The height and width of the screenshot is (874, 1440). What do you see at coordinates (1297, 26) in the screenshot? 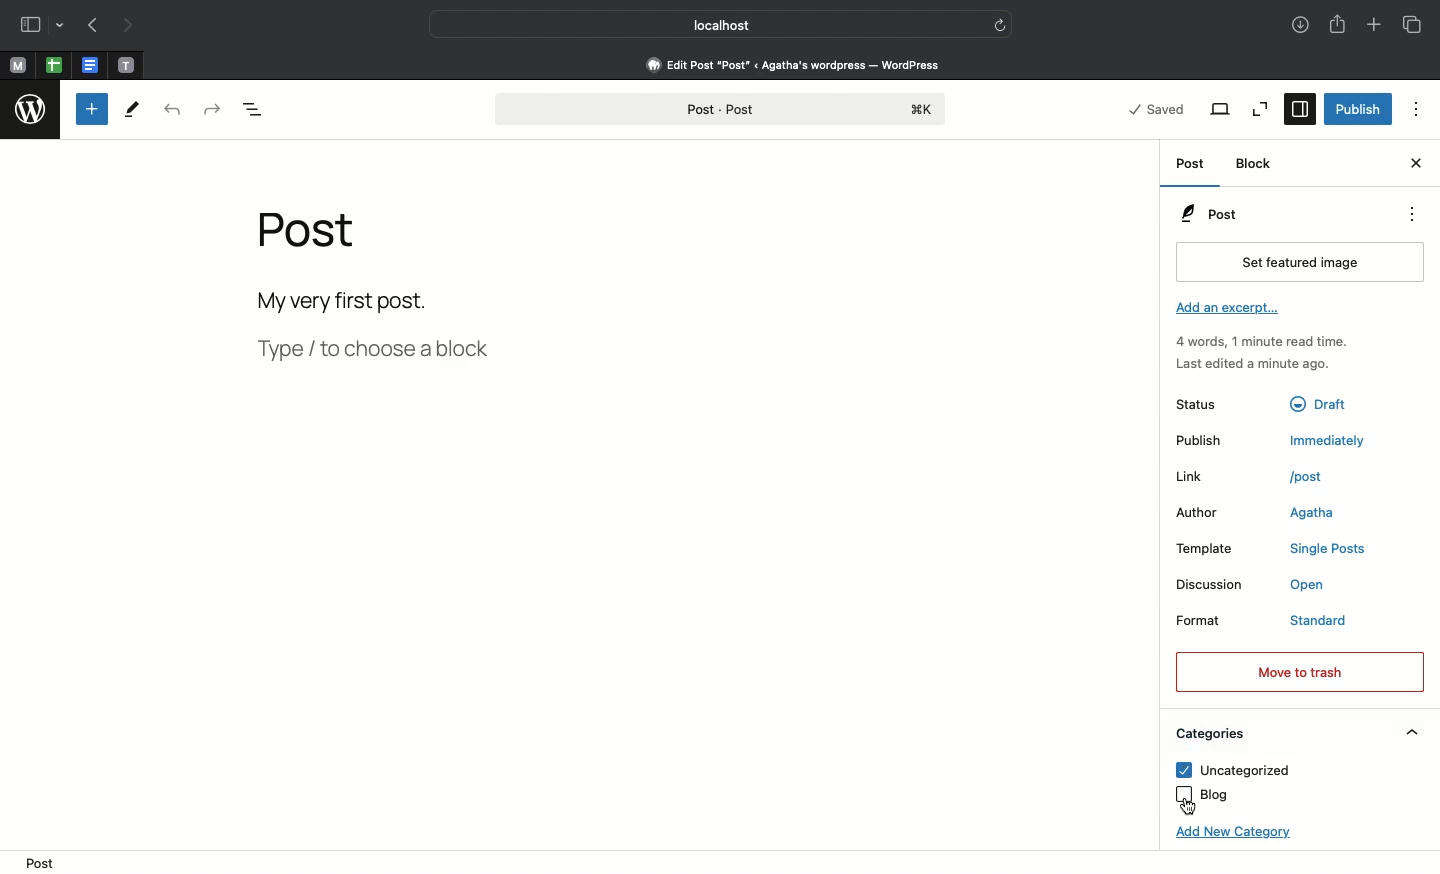
I see `Downloads` at bounding box center [1297, 26].